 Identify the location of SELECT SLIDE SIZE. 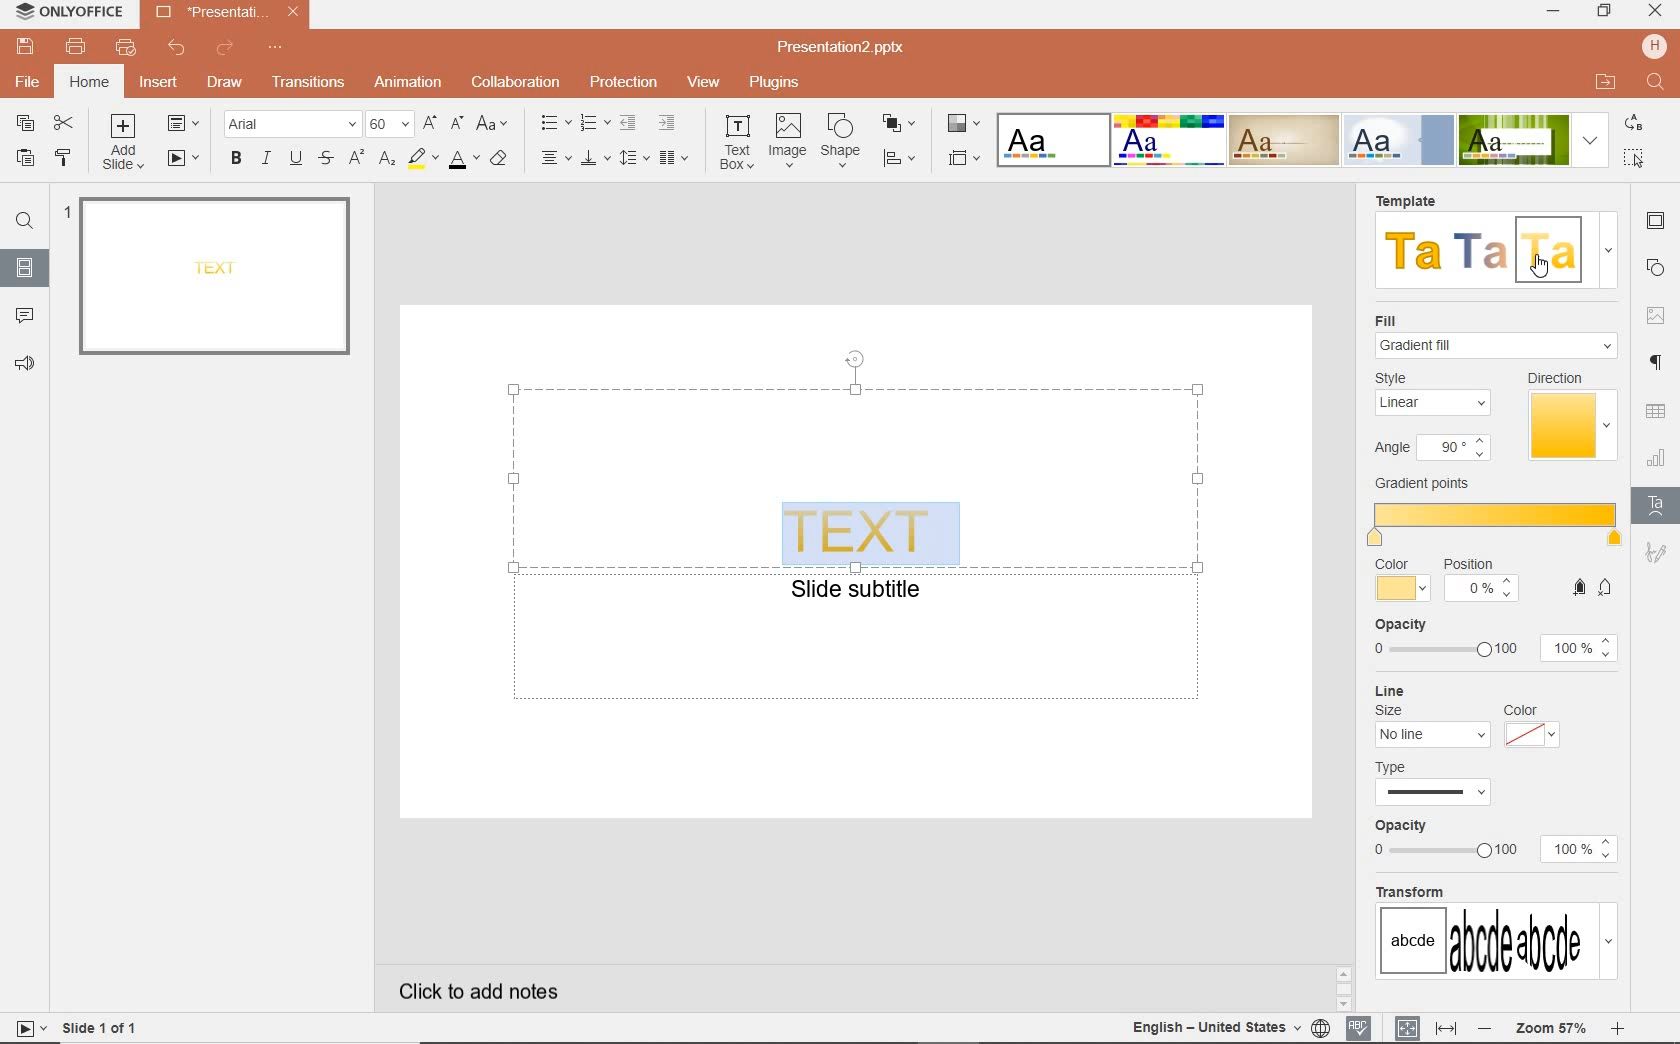
(965, 158).